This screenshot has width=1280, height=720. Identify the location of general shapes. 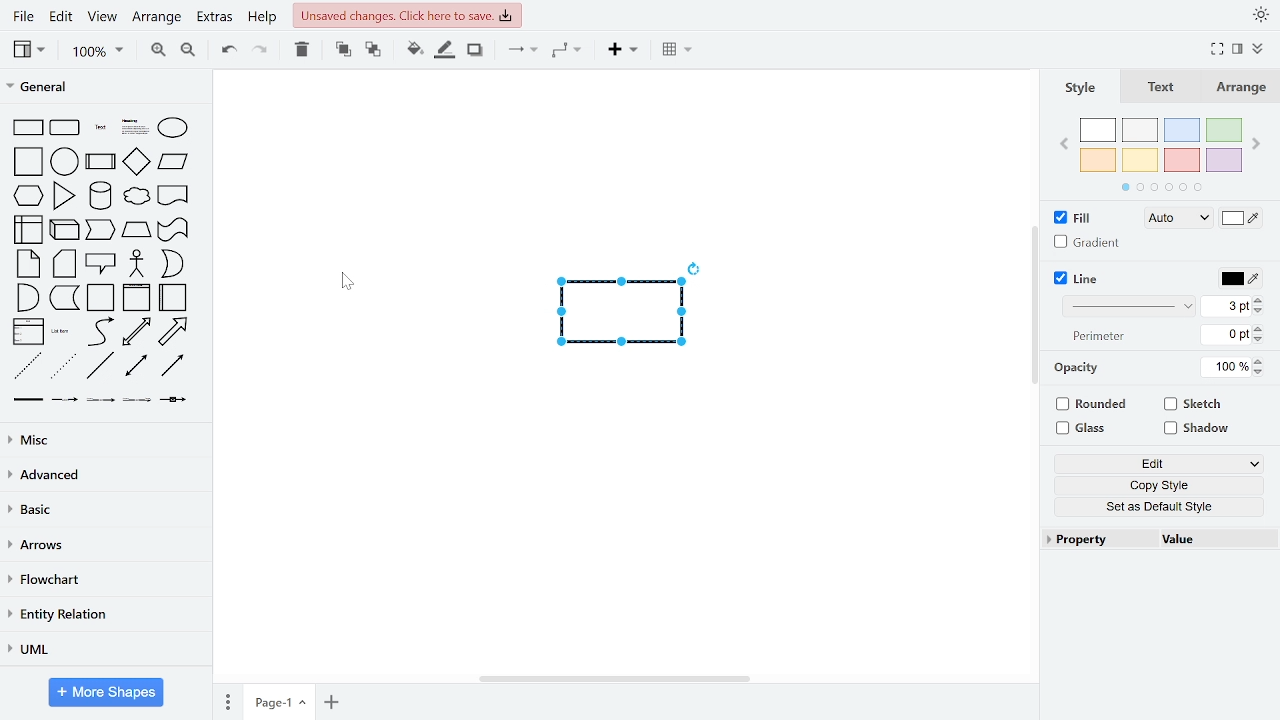
(170, 162).